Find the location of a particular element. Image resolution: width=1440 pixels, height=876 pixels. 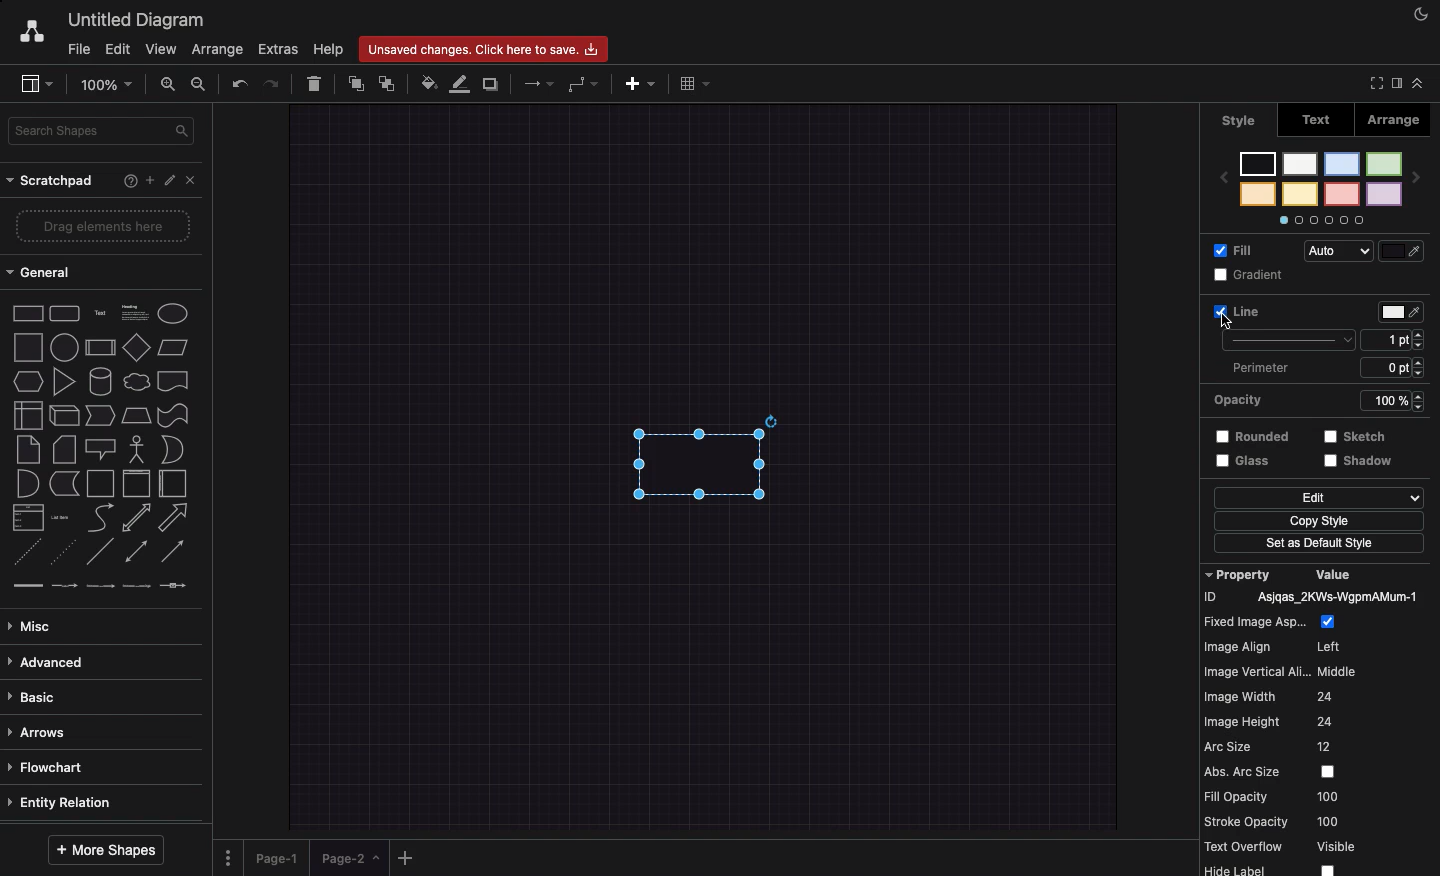

cube is located at coordinates (62, 415).